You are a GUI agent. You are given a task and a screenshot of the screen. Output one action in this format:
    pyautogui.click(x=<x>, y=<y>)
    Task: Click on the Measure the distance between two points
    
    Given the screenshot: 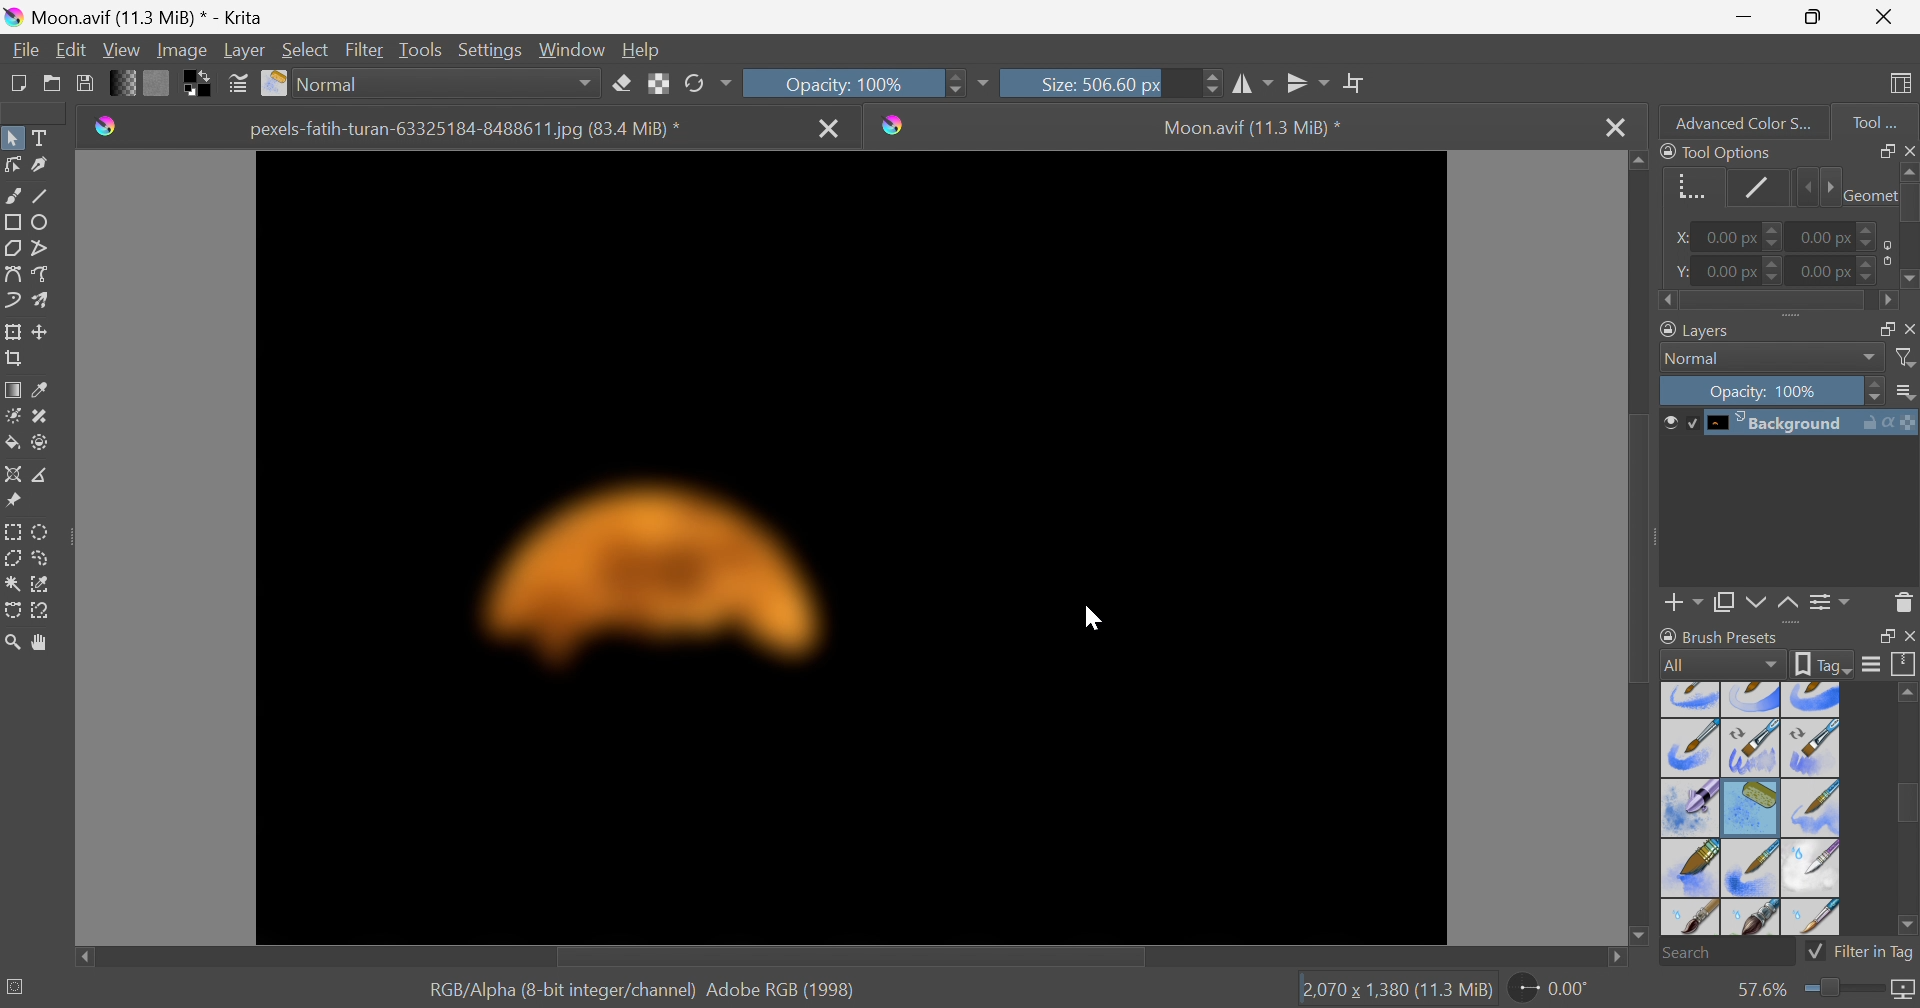 What is the action you would take?
    pyautogui.click(x=42, y=474)
    